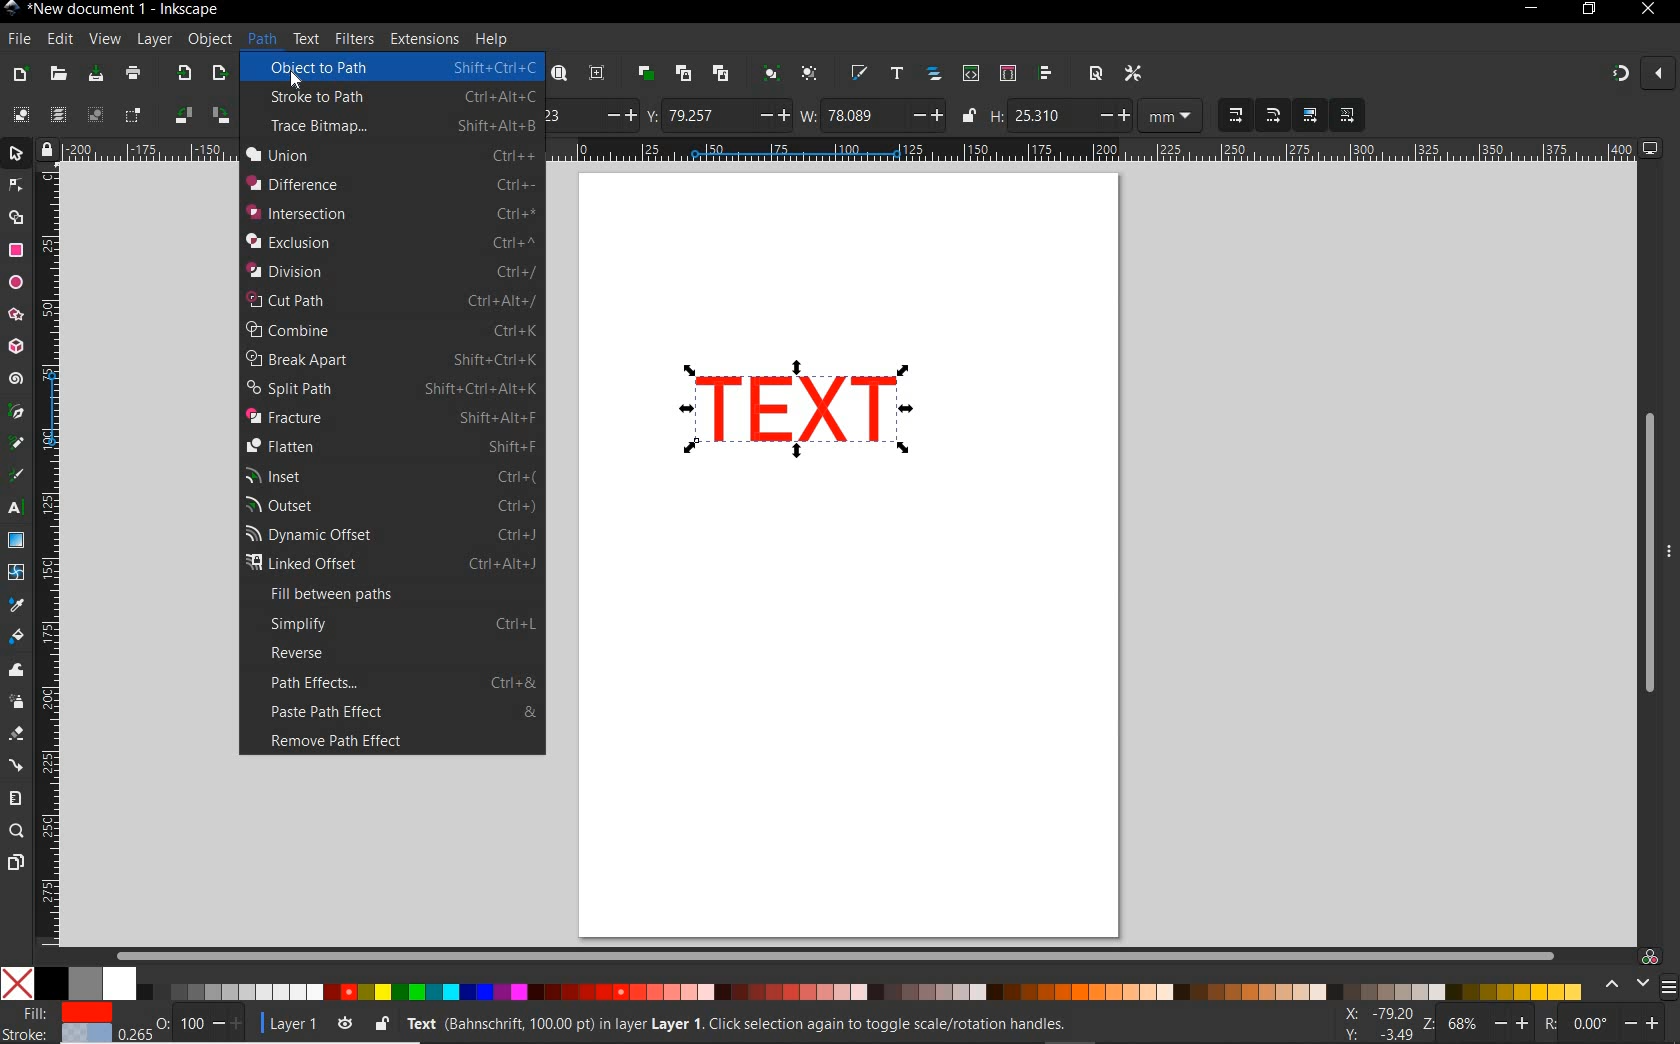  I want to click on CURSOR COORDINATES, so click(1373, 1025).